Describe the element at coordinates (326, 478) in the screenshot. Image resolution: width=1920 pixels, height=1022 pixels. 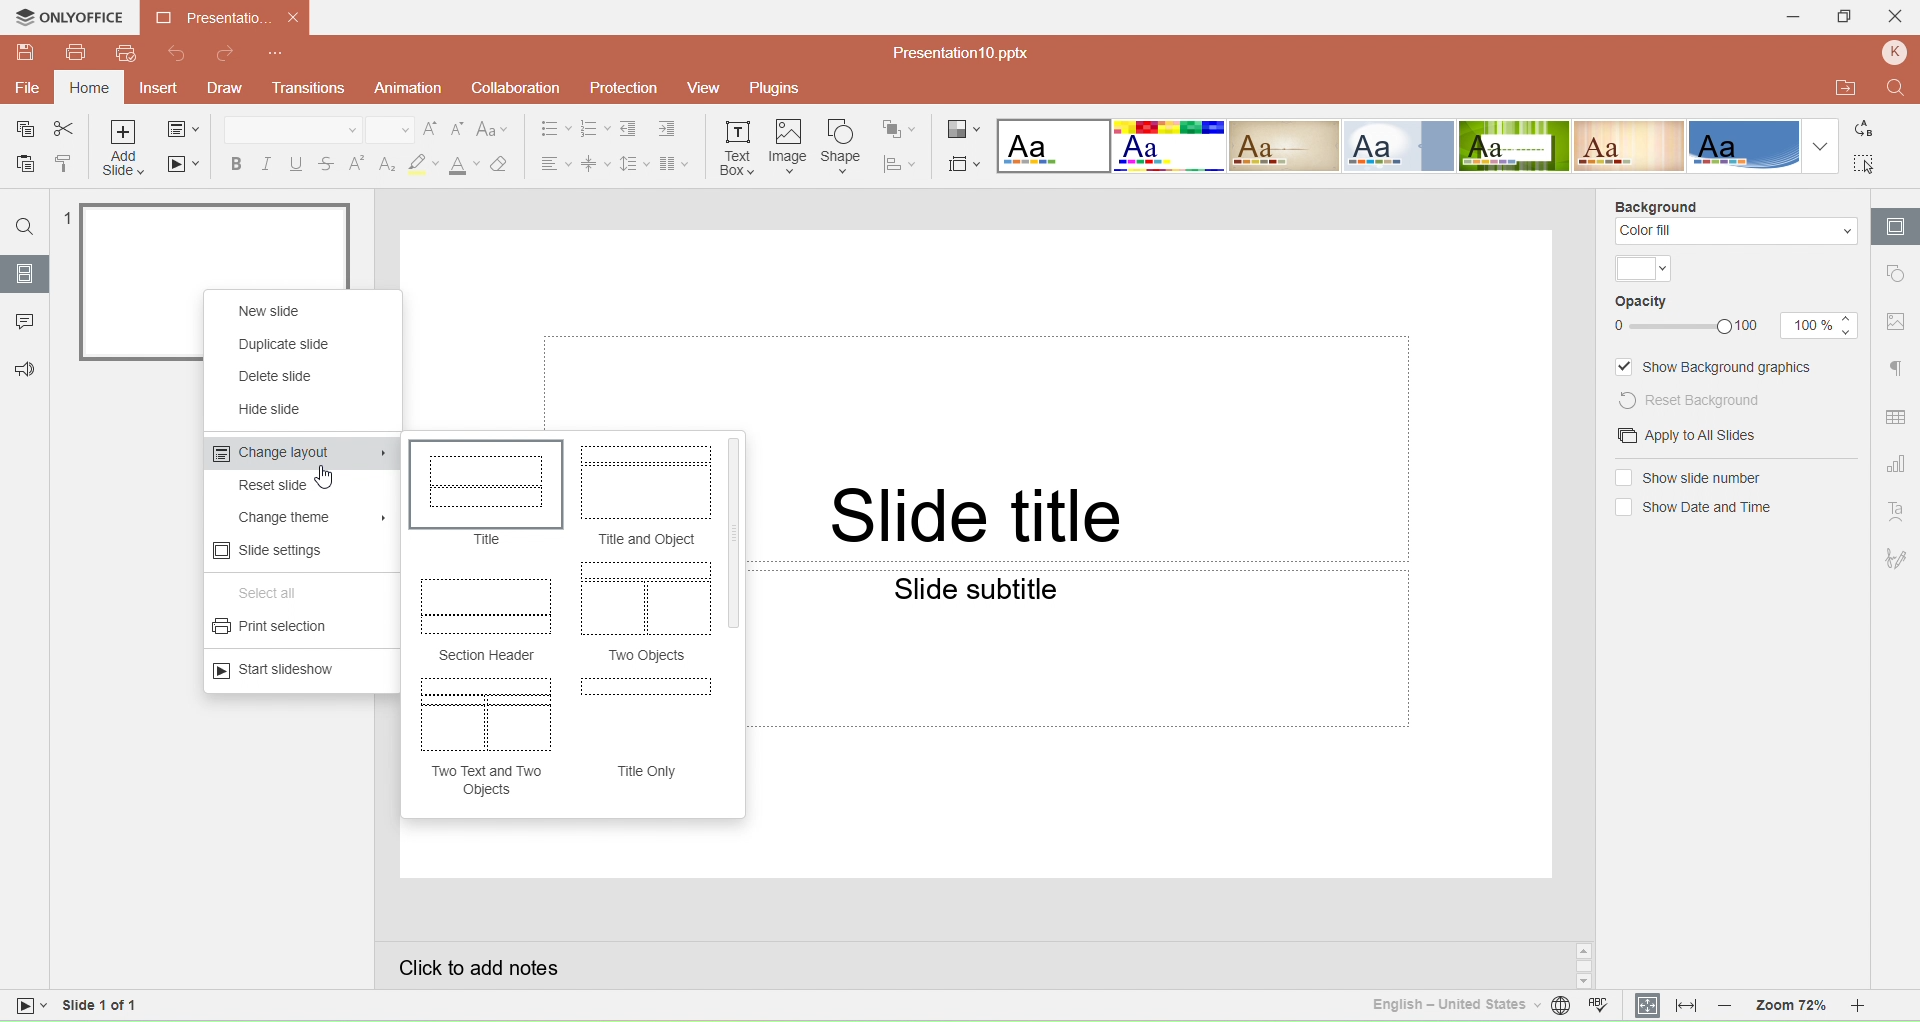
I see `Cursor` at that location.